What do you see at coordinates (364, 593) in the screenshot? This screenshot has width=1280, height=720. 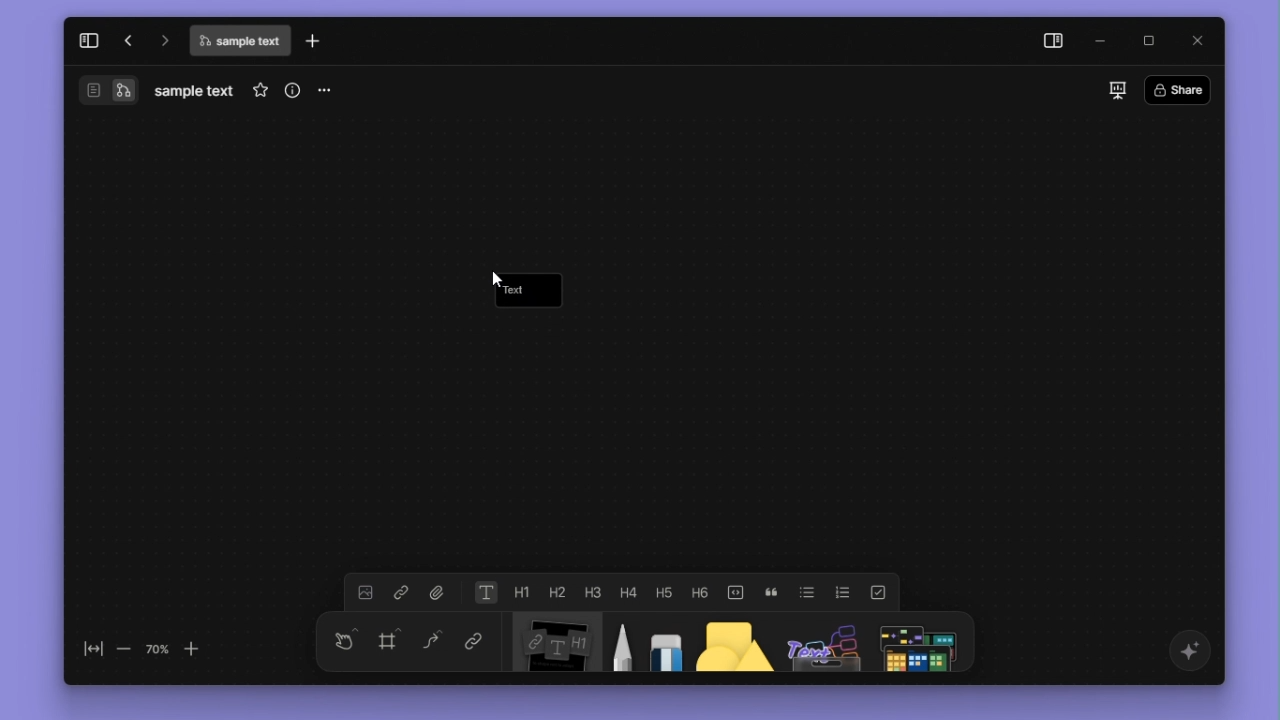 I see `image` at bounding box center [364, 593].